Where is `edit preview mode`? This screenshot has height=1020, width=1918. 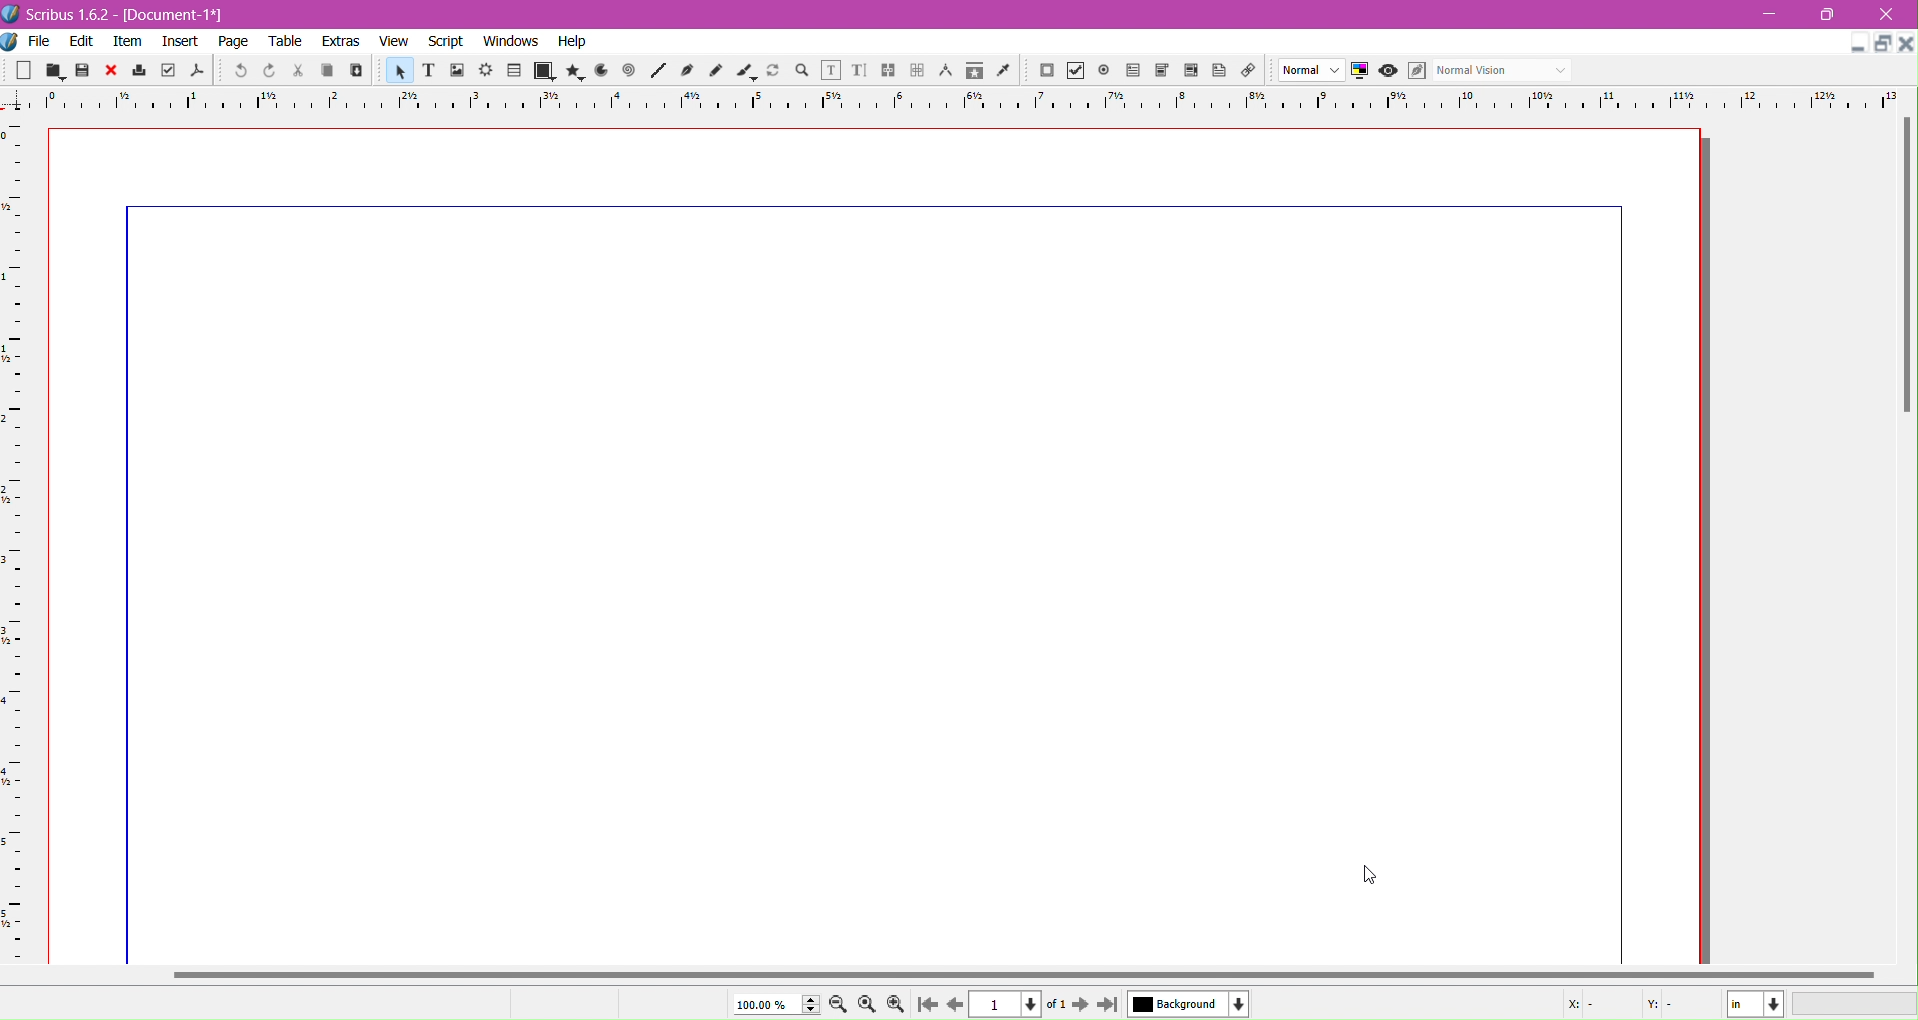
edit preview mode is located at coordinates (1416, 71).